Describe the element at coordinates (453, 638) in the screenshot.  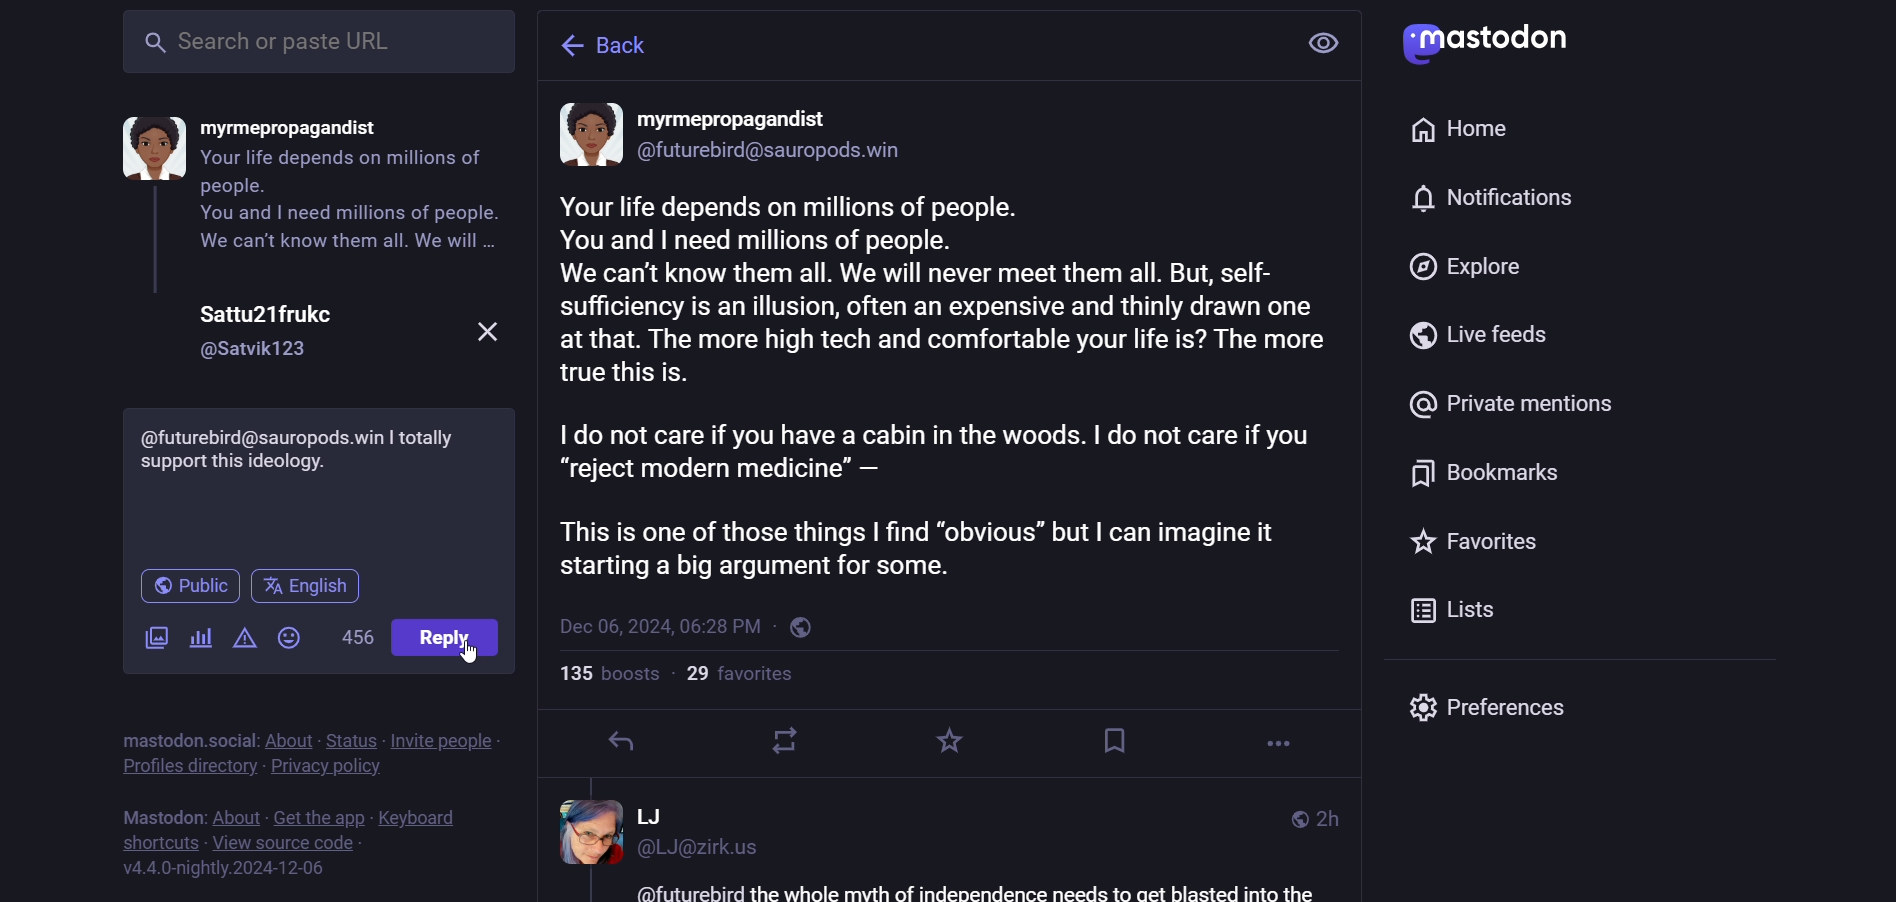
I see `reply` at that location.